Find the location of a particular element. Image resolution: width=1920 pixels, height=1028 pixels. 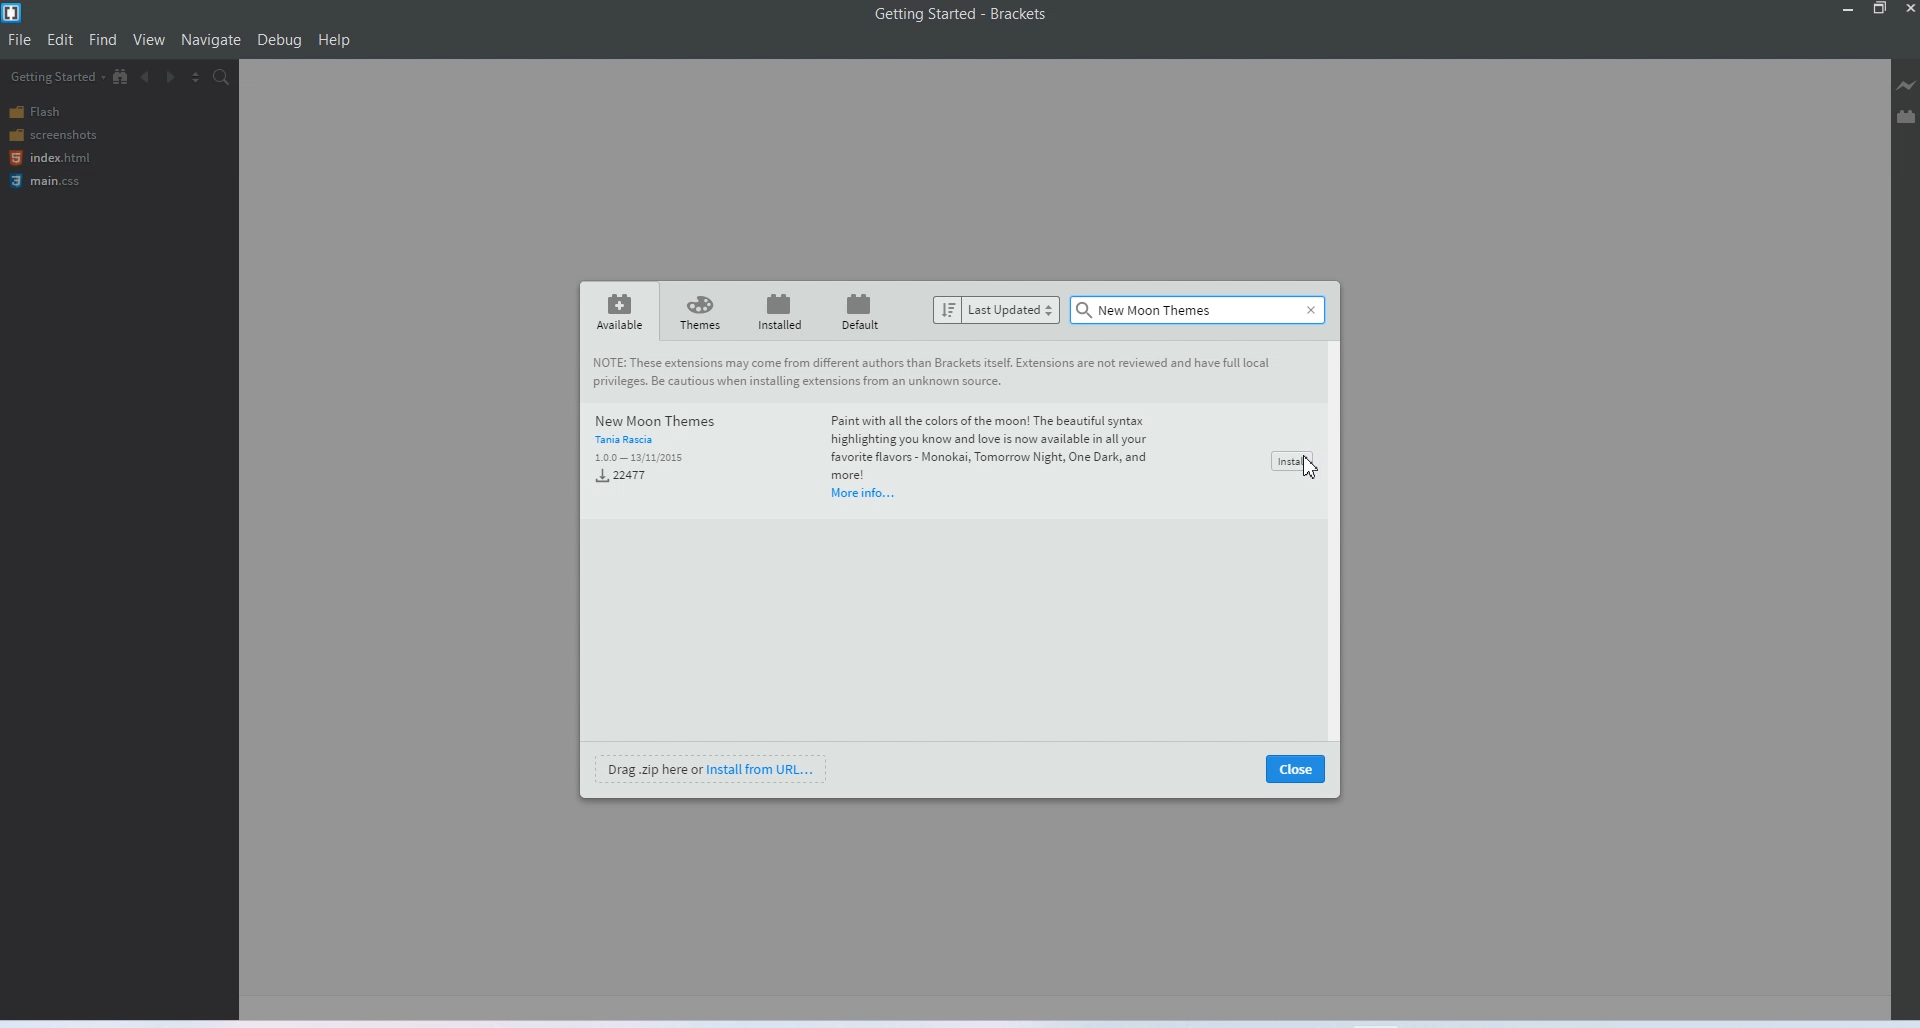

screenshots is located at coordinates (52, 135).